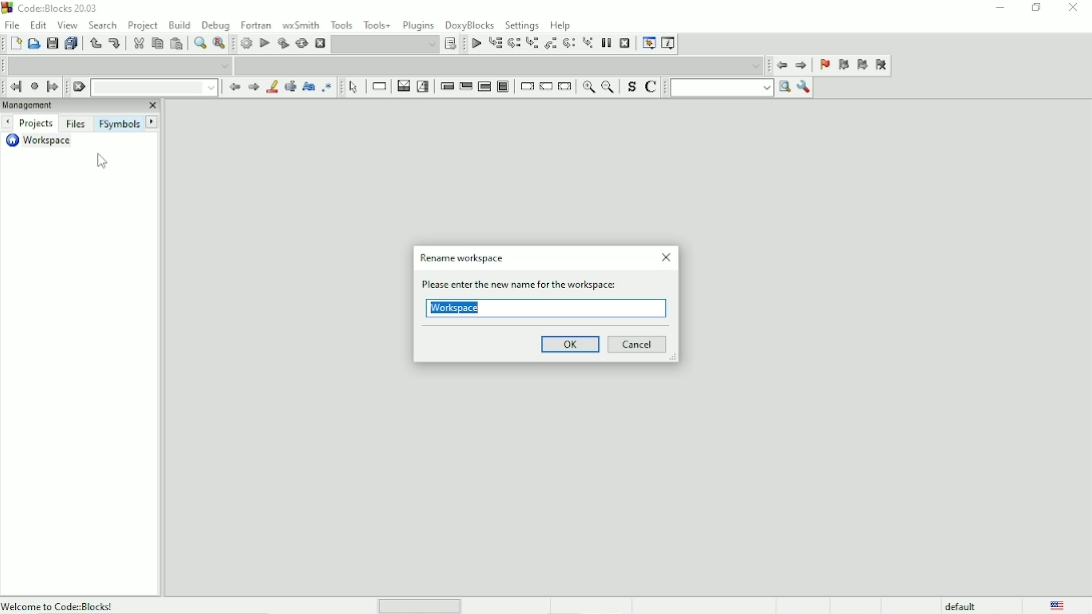  Describe the element at coordinates (639, 344) in the screenshot. I see `Cancel` at that location.